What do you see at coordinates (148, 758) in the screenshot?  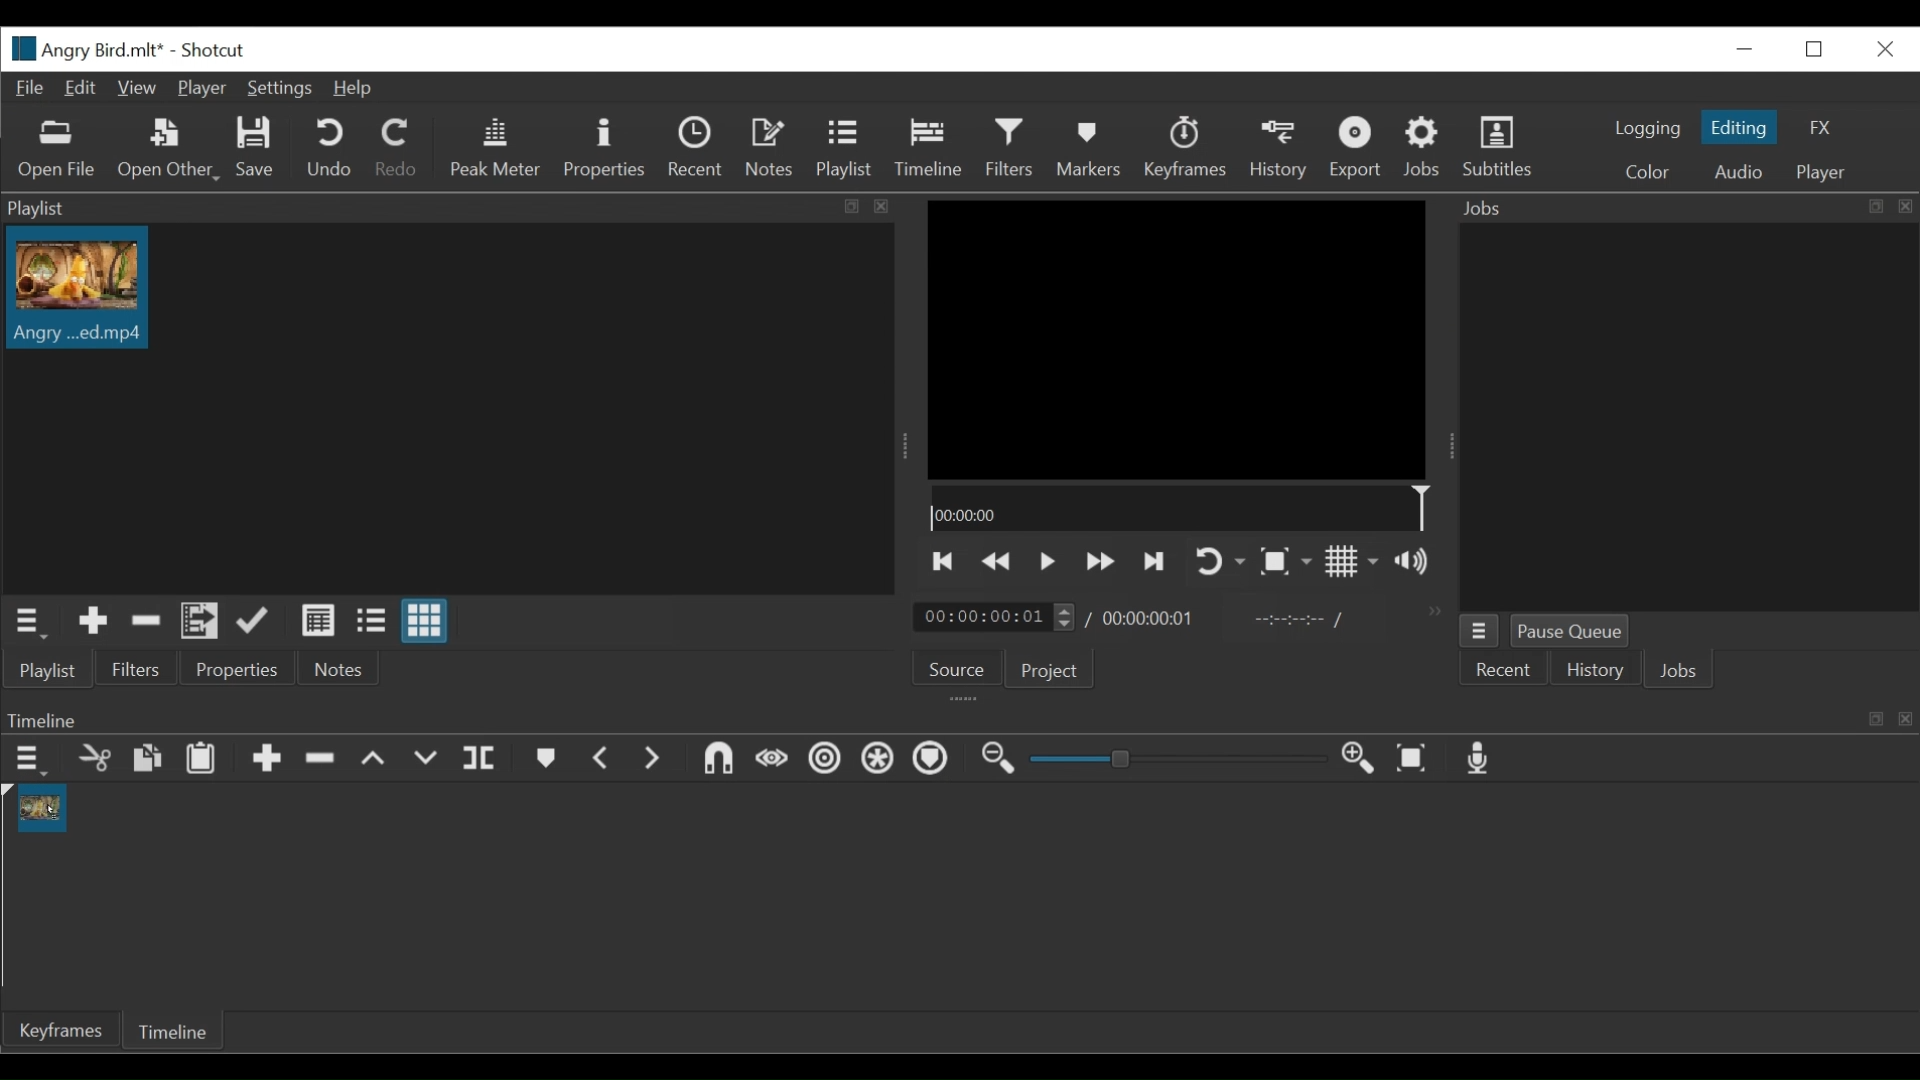 I see `Copy` at bounding box center [148, 758].